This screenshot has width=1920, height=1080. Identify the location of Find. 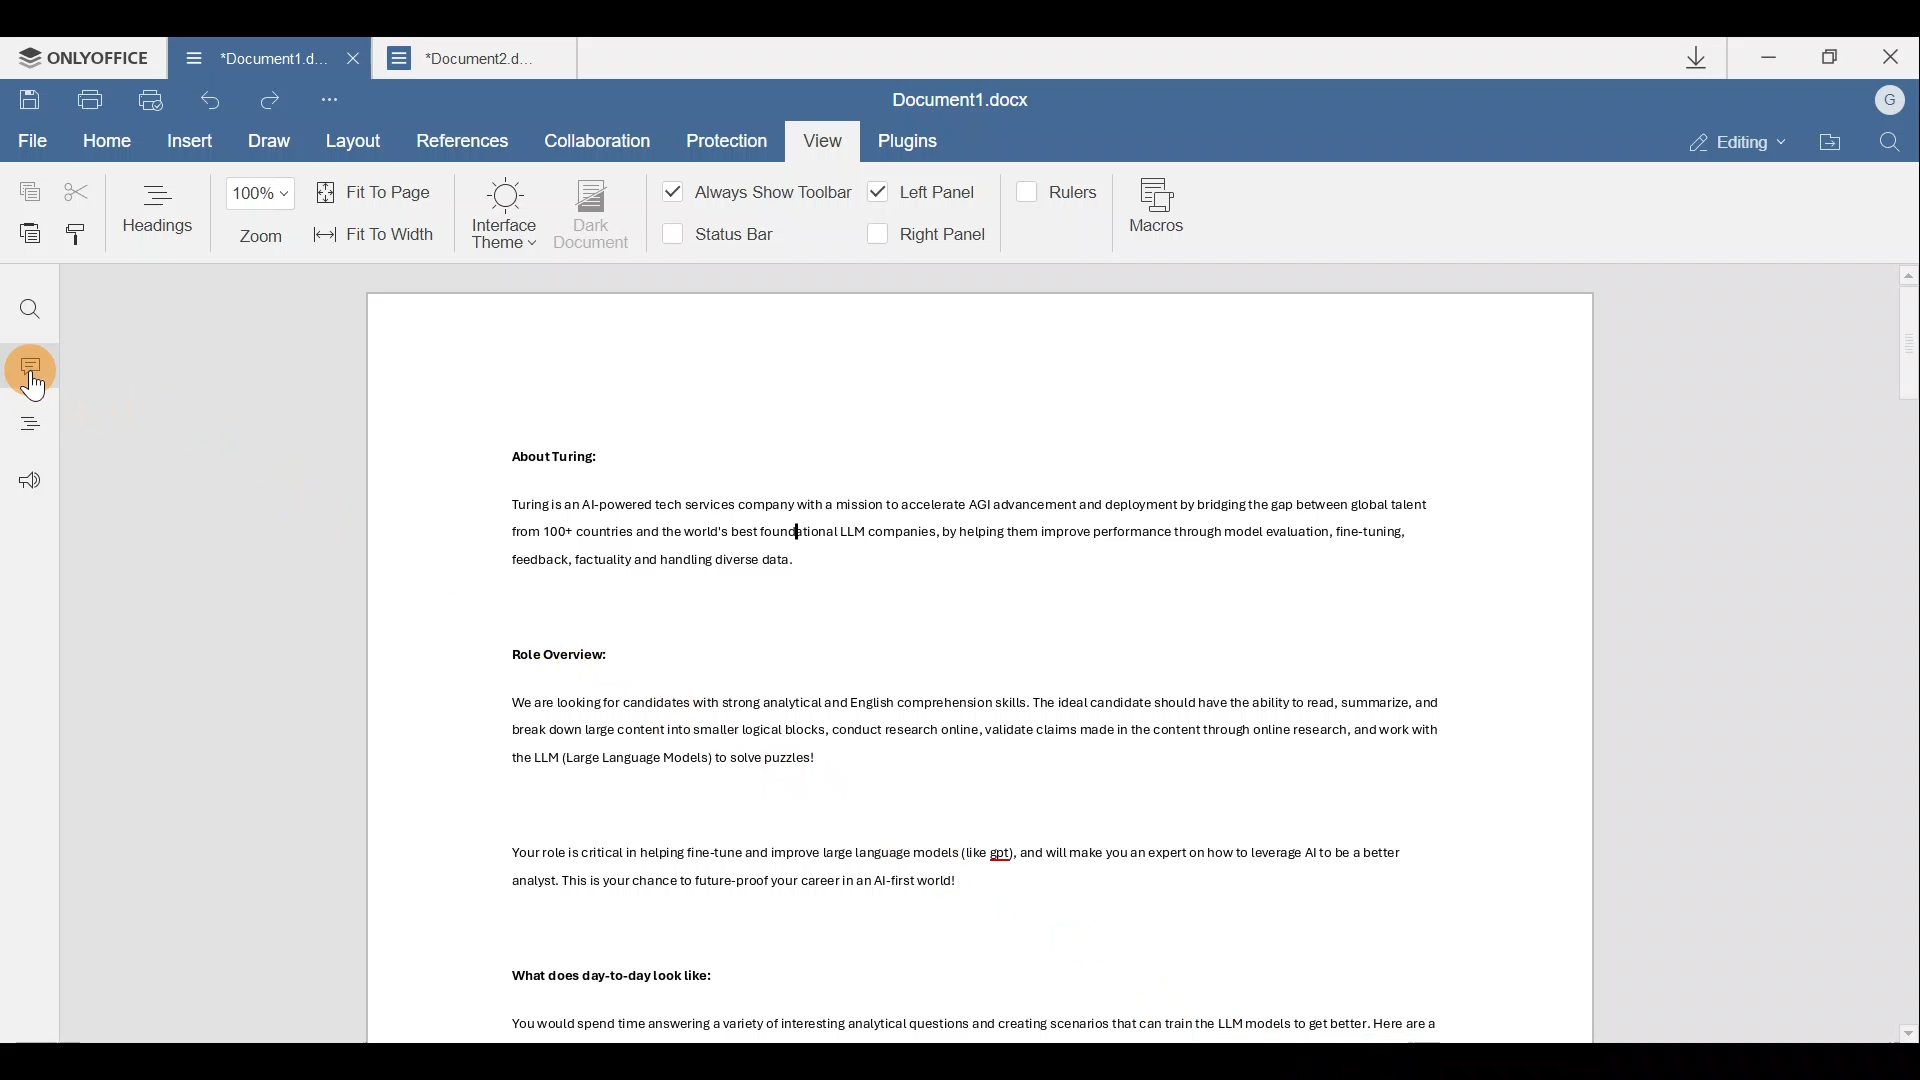
(1890, 143).